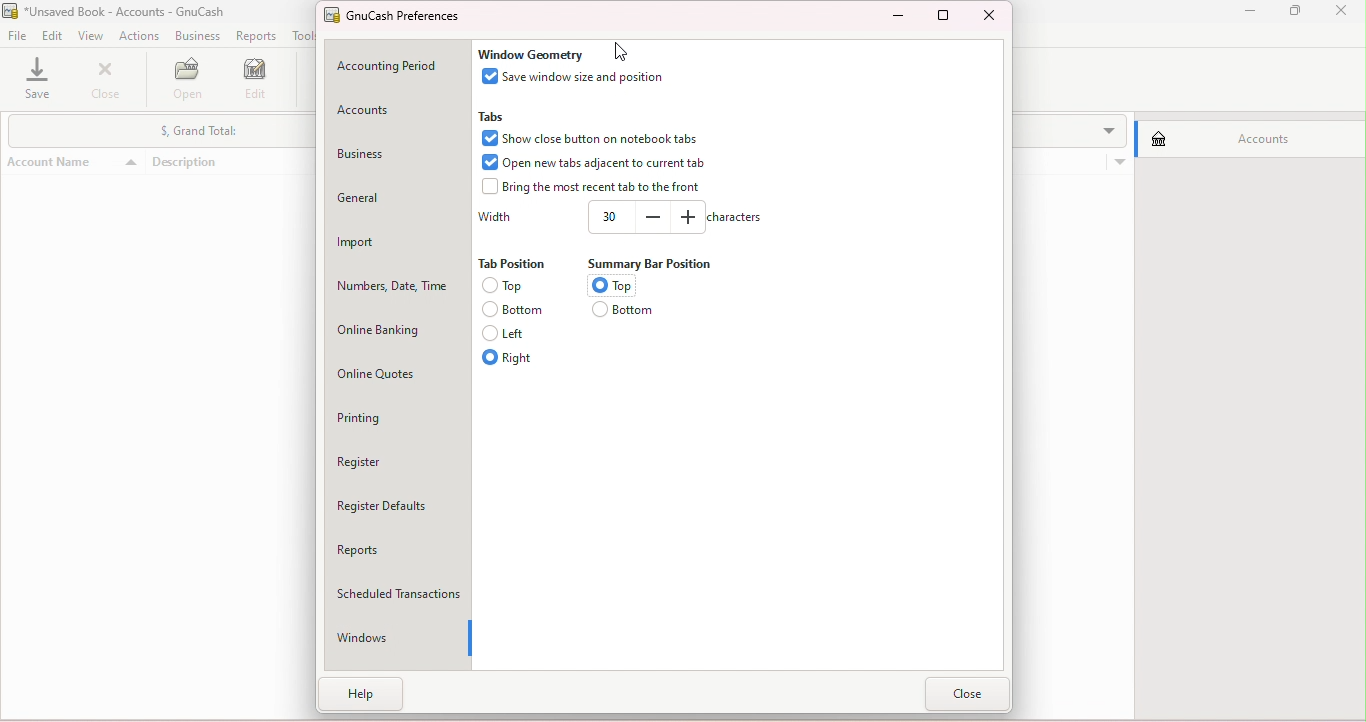 The width and height of the screenshot is (1366, 722). What do you see at coordinates (259, 81) in the screenshot?
I see `Edit` at bounding box center [259, 81].